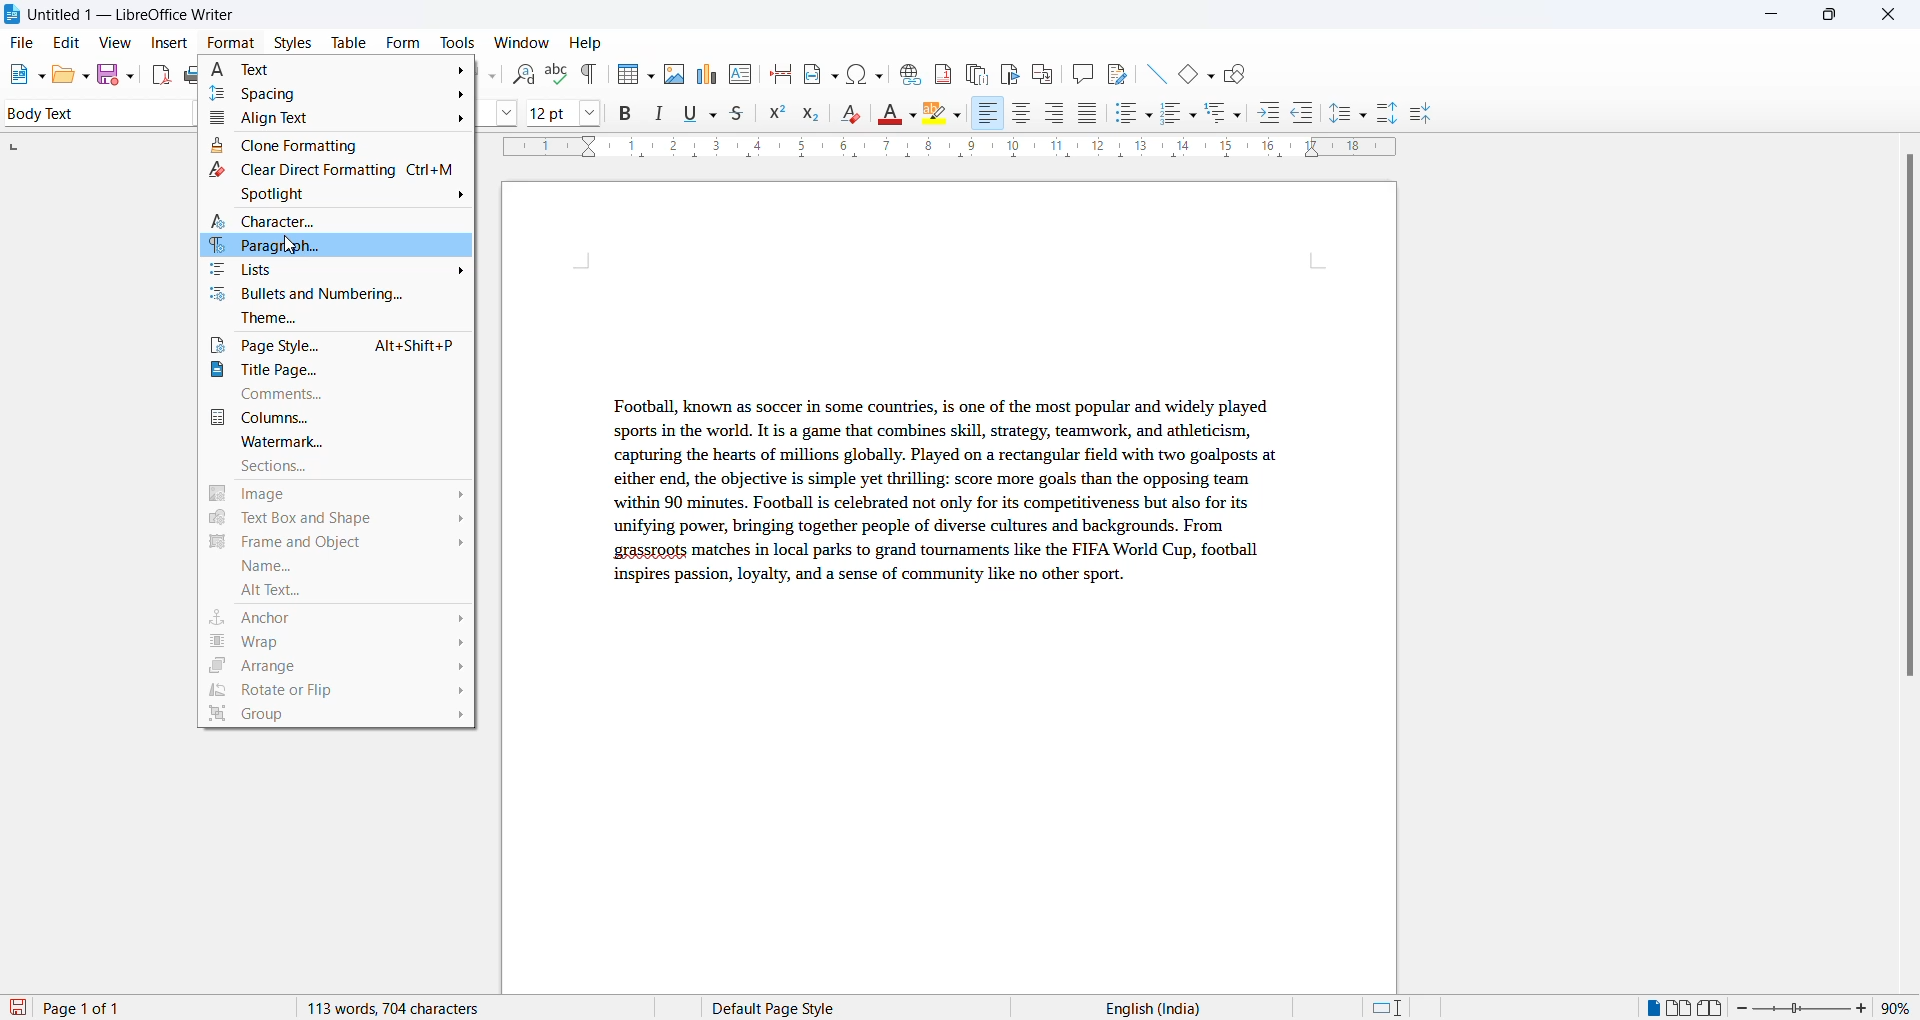 Image resolution: width=1920 pixels, height=1020 pixels. Describe the element at coordinates (1804, 1008) in the screenshot. I see `zoom slider` at that location.